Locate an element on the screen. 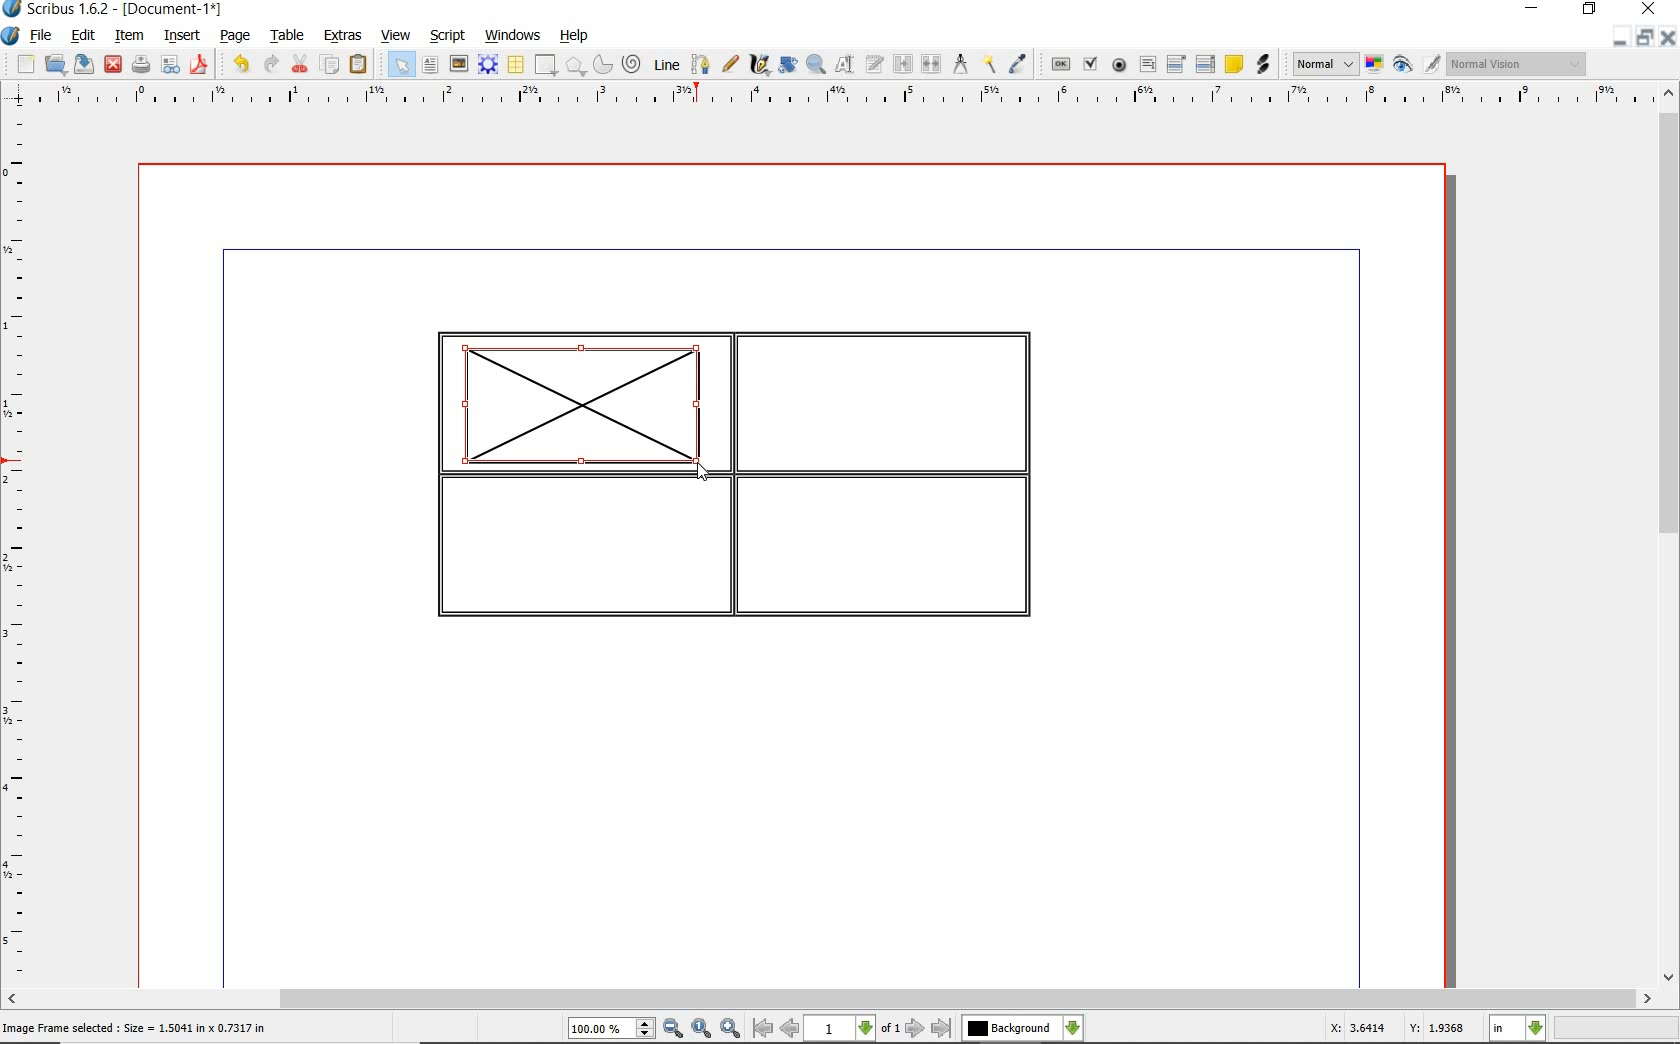 The width and height of the screenshot is (1680, 1044). shape is located at coordinates (576, 67).